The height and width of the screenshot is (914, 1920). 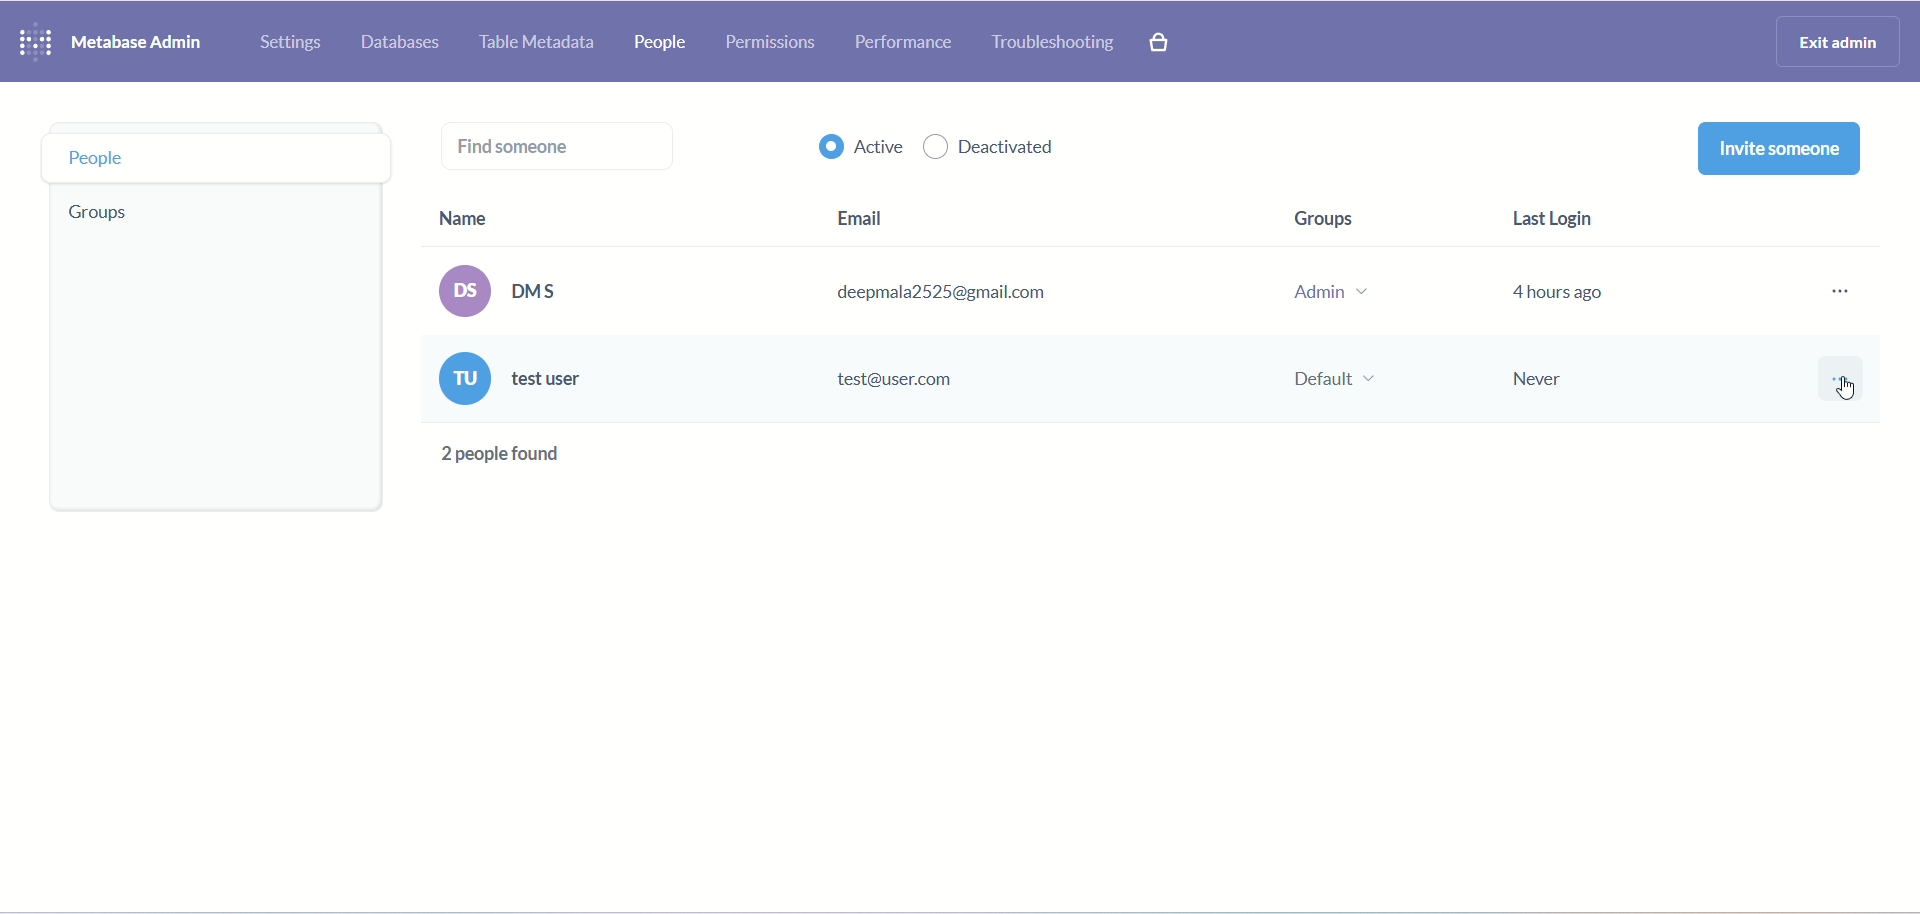 I want to click on (ru) test user test@user.com Default ~ Never, so click(x=1022, y=380).